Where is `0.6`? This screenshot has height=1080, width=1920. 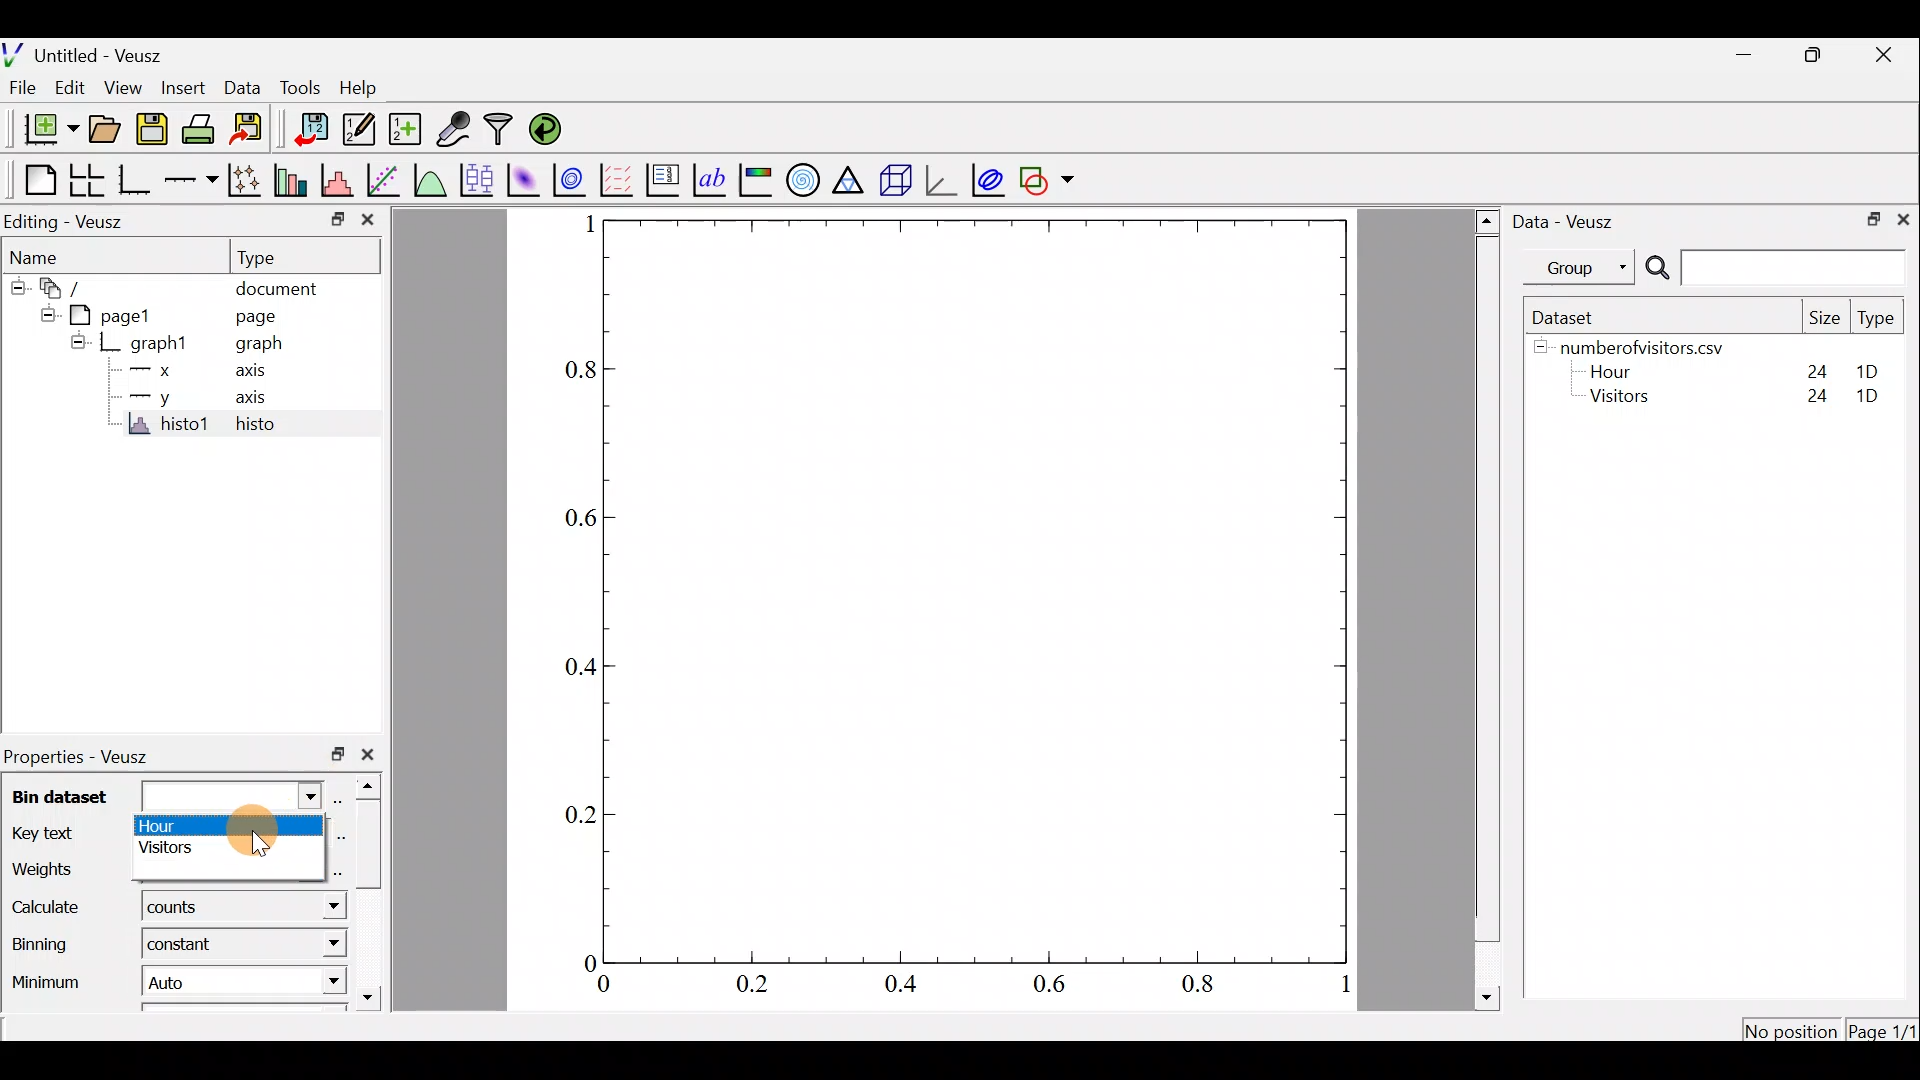
0.6 is located at coordinates (1052, 986).